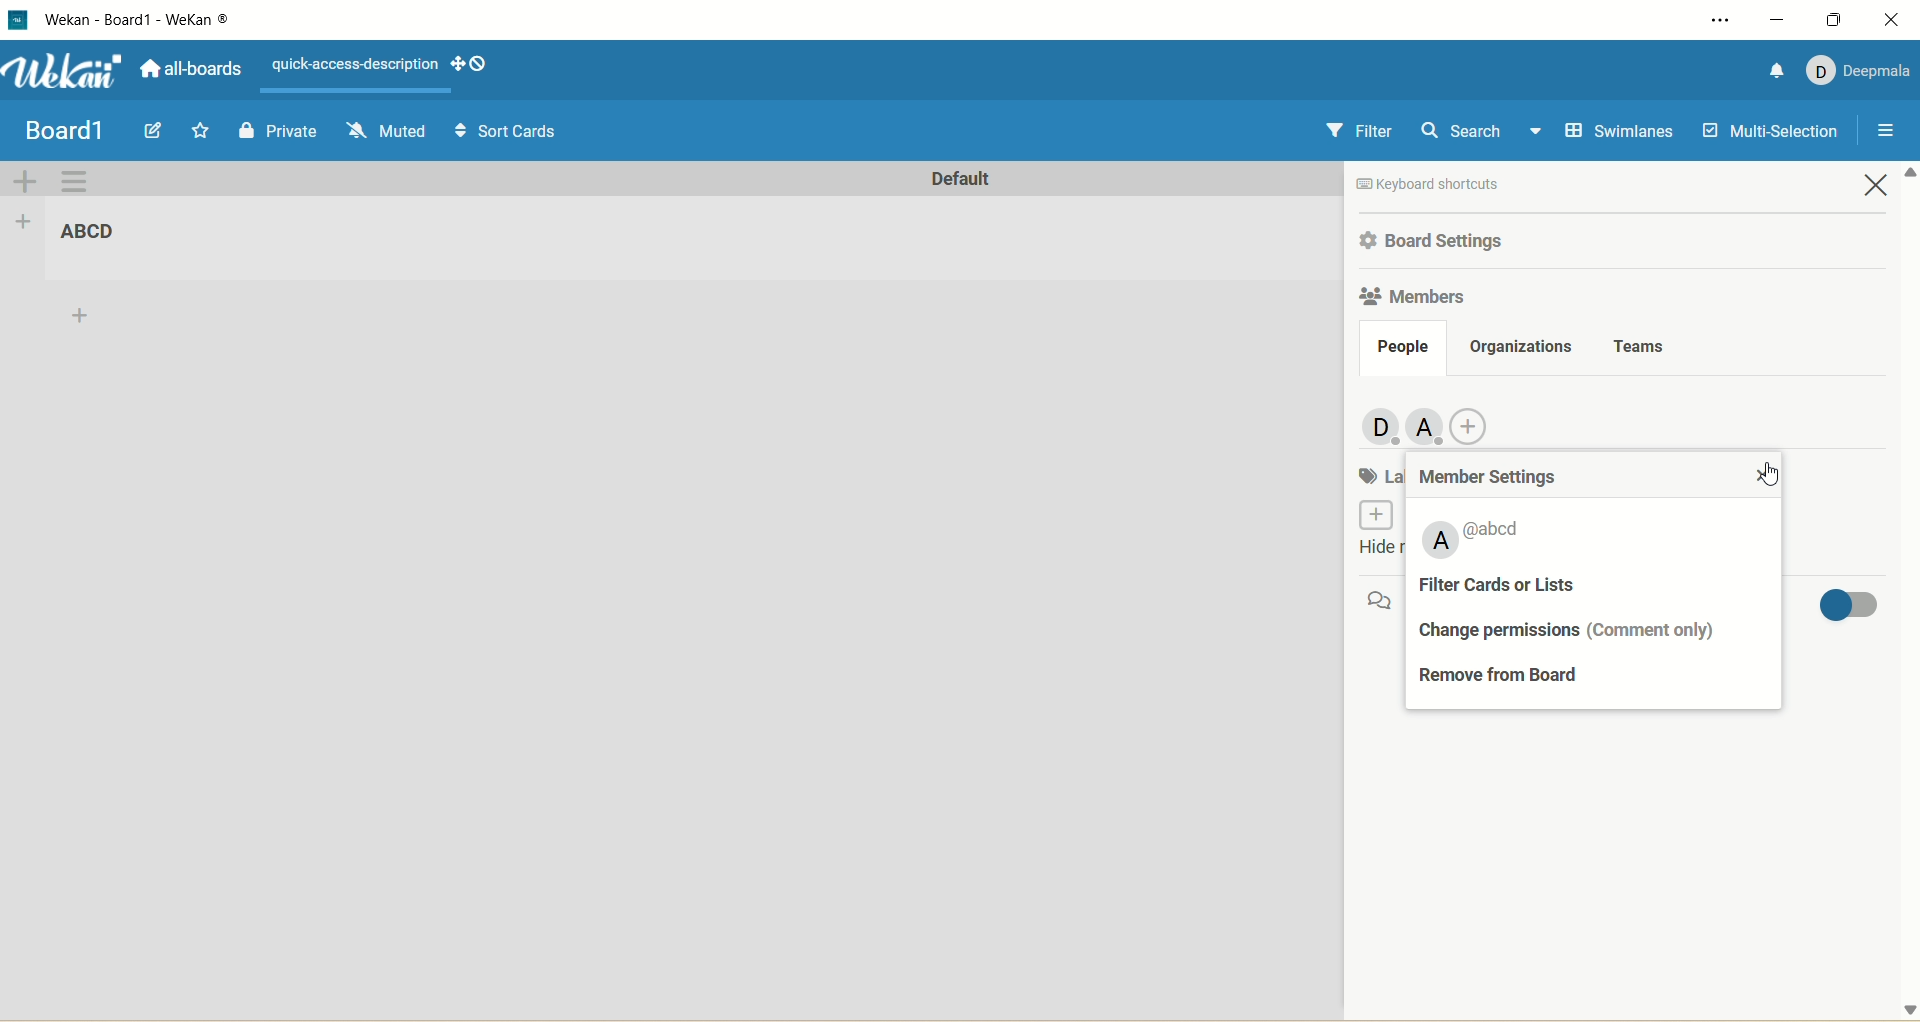  Describe the element at coordinates (1479, 133) in the screenshot. I see `search` at that location.